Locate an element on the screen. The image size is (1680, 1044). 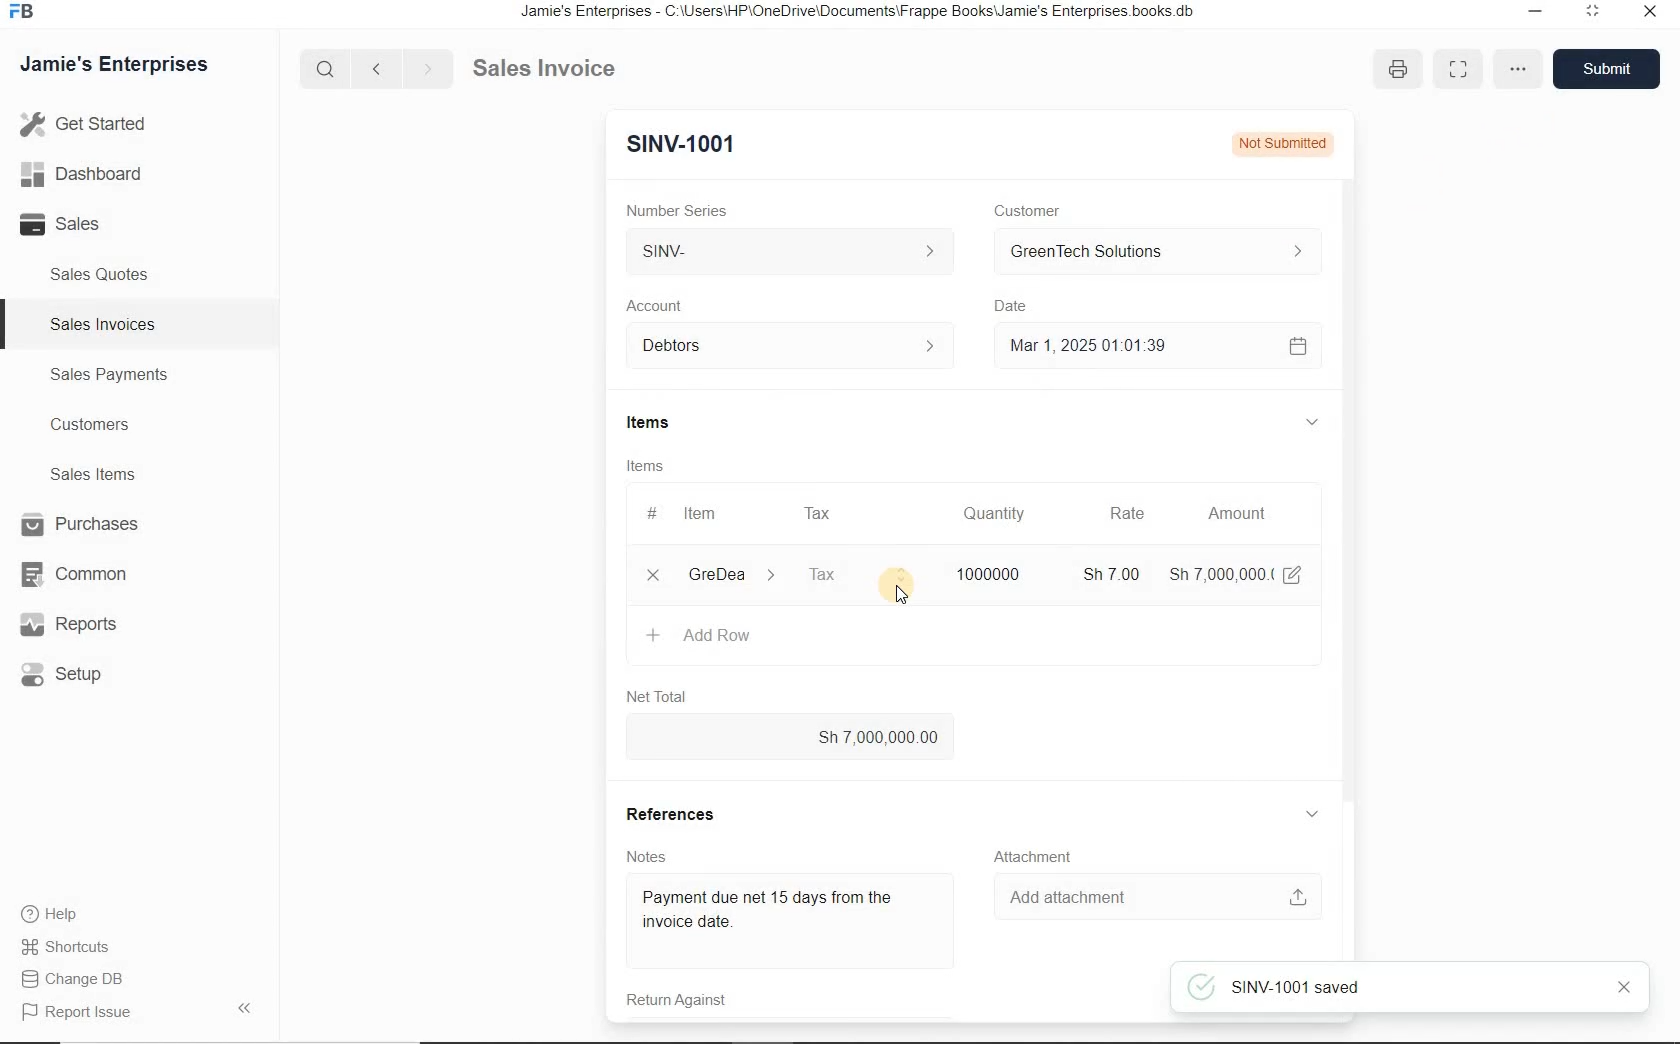
Quantity is located at coordinates (994, 514).